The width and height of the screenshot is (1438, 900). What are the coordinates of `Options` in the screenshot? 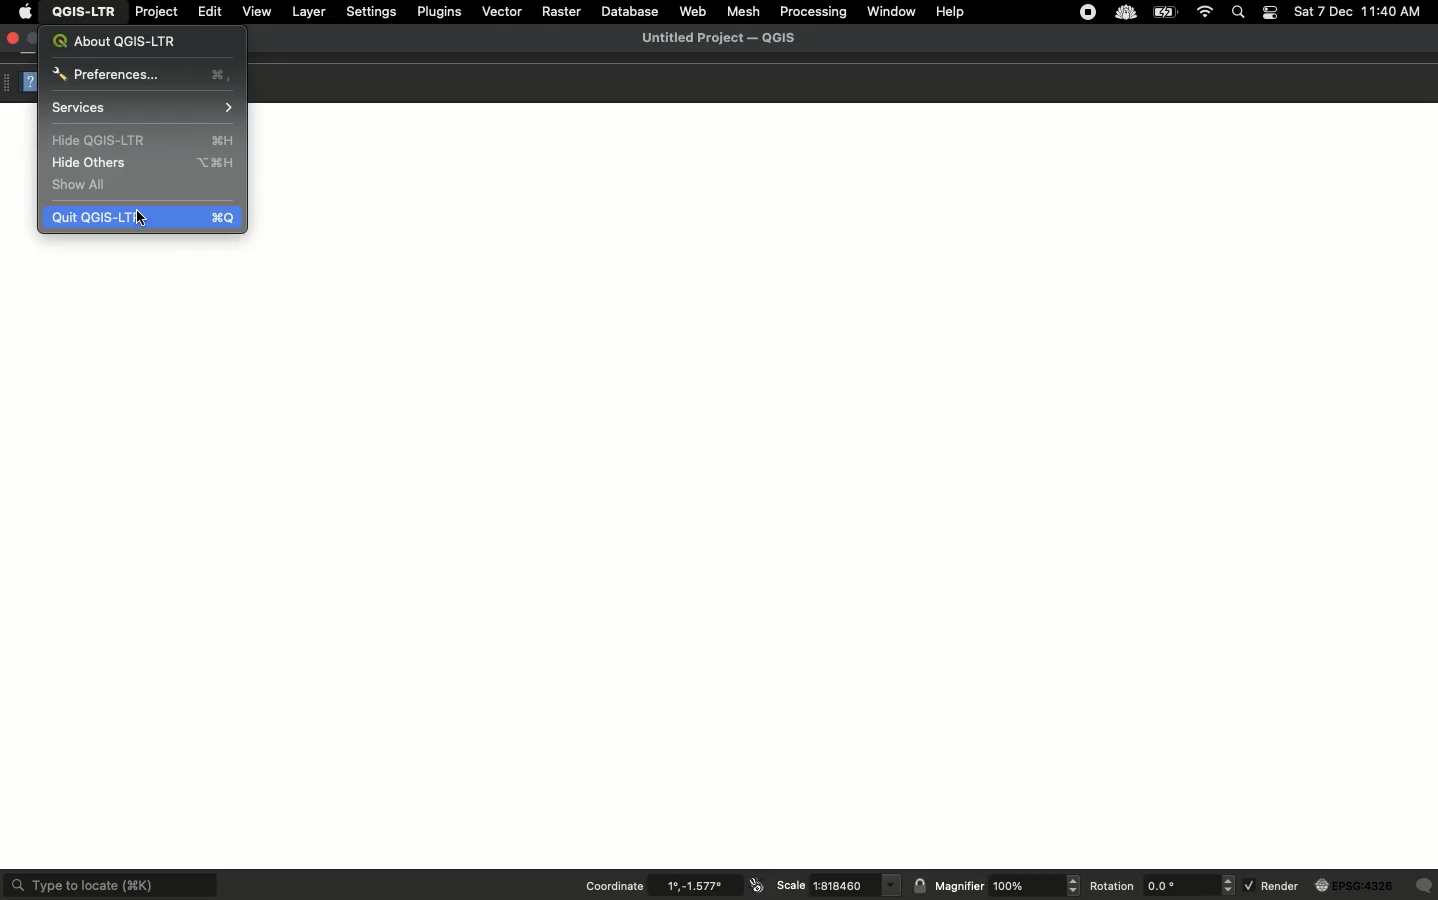 It's located at (10, 80).